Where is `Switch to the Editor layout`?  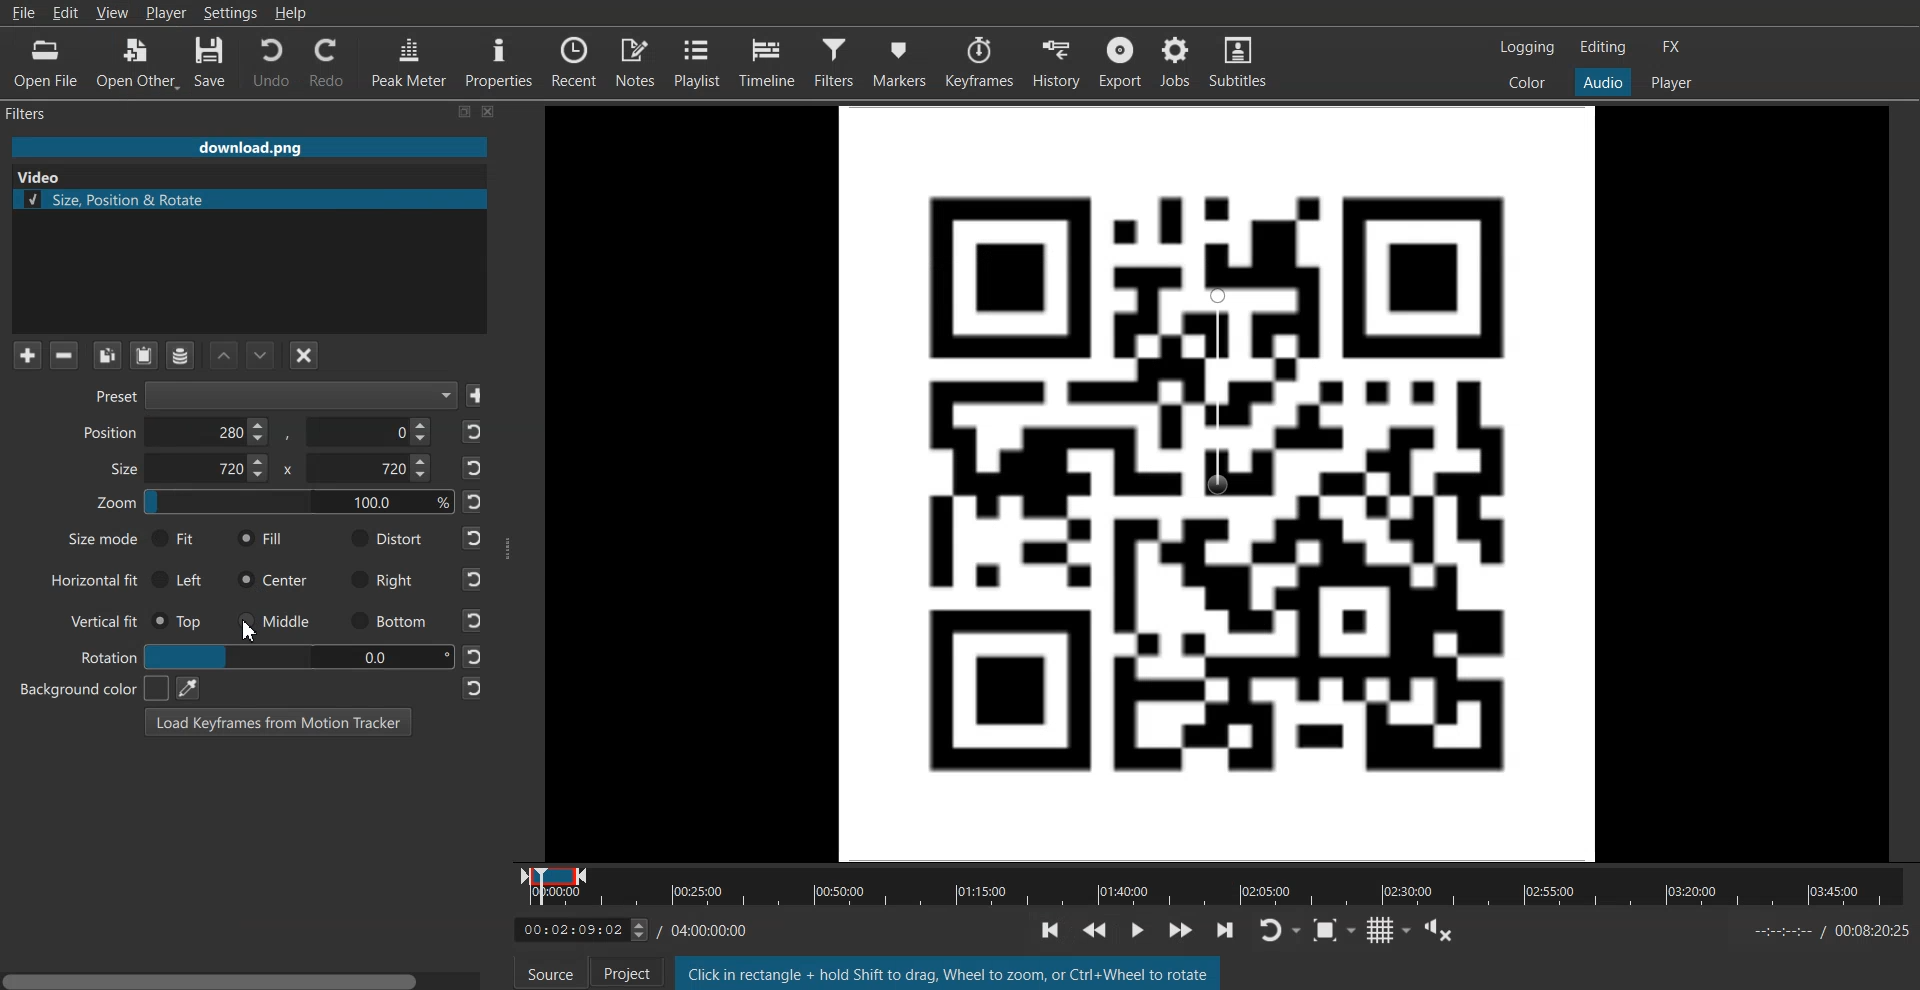 Switch to the Editor layout is located at coordinates (1603, 47).